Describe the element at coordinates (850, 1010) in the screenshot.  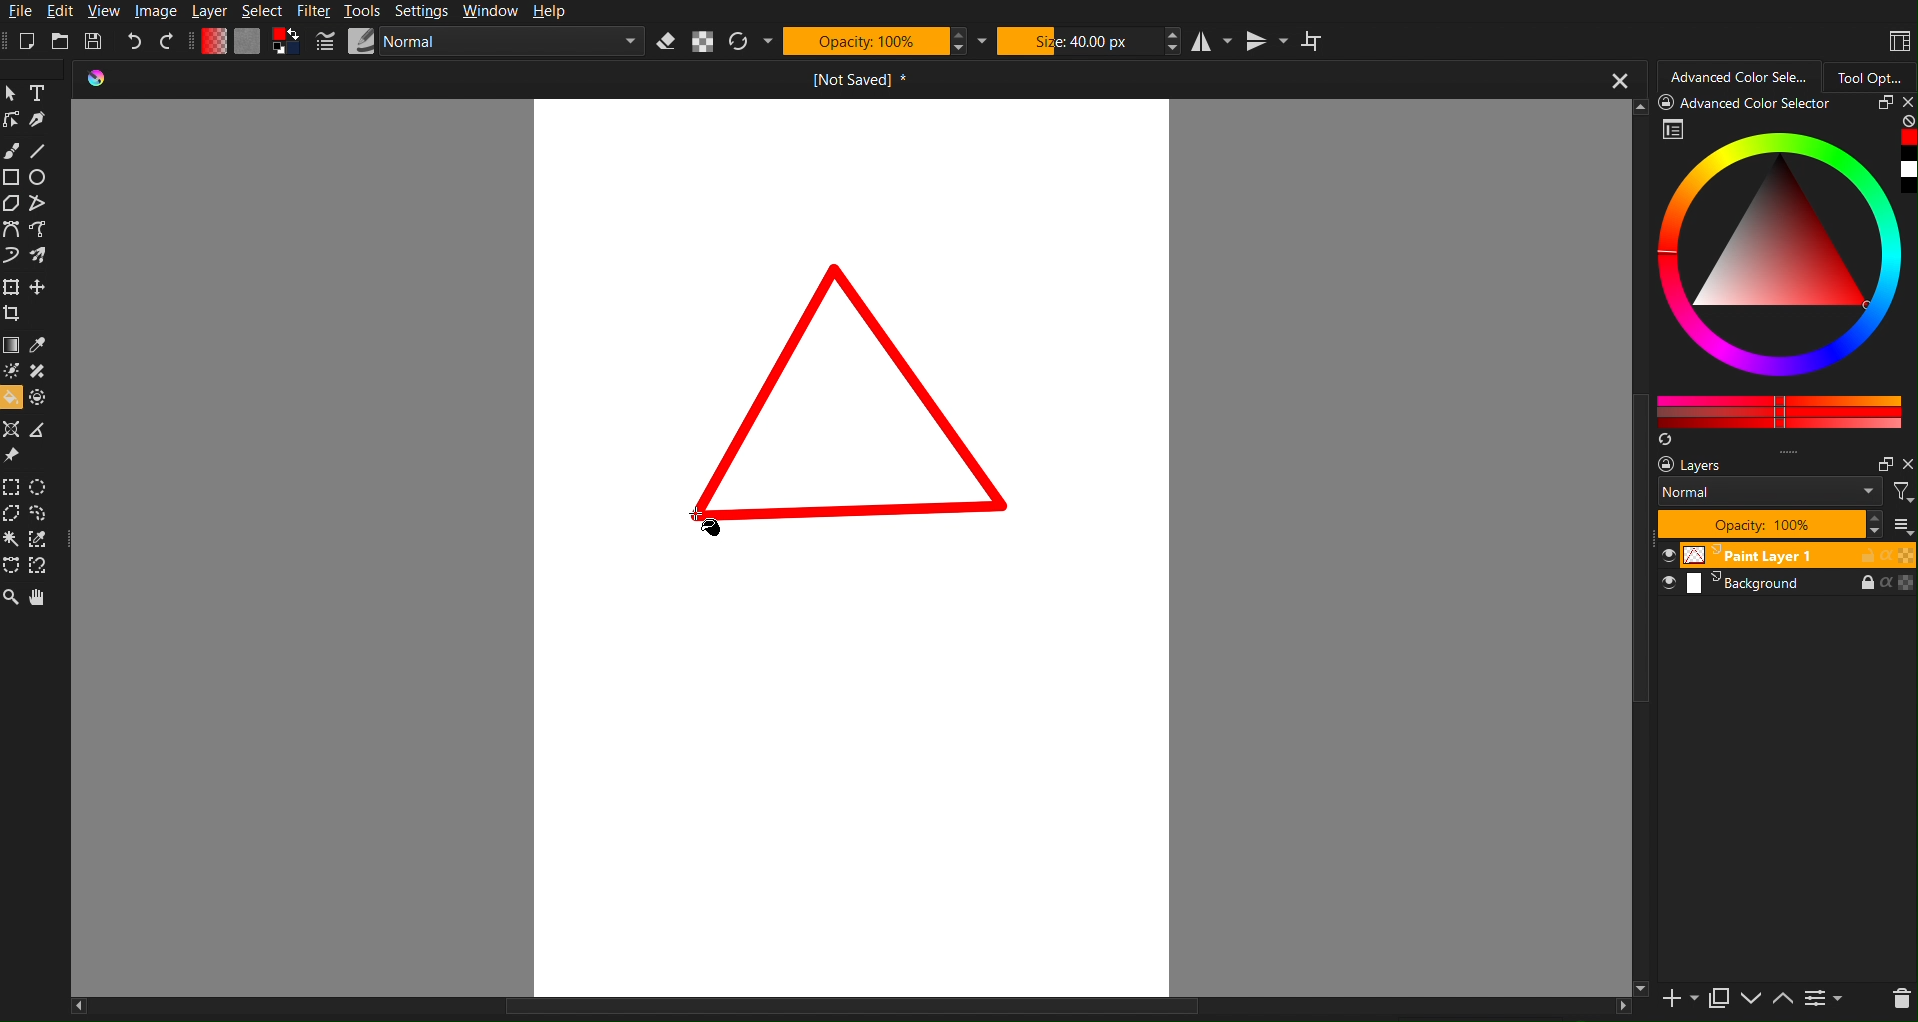
I see `scroll bar` at that location.